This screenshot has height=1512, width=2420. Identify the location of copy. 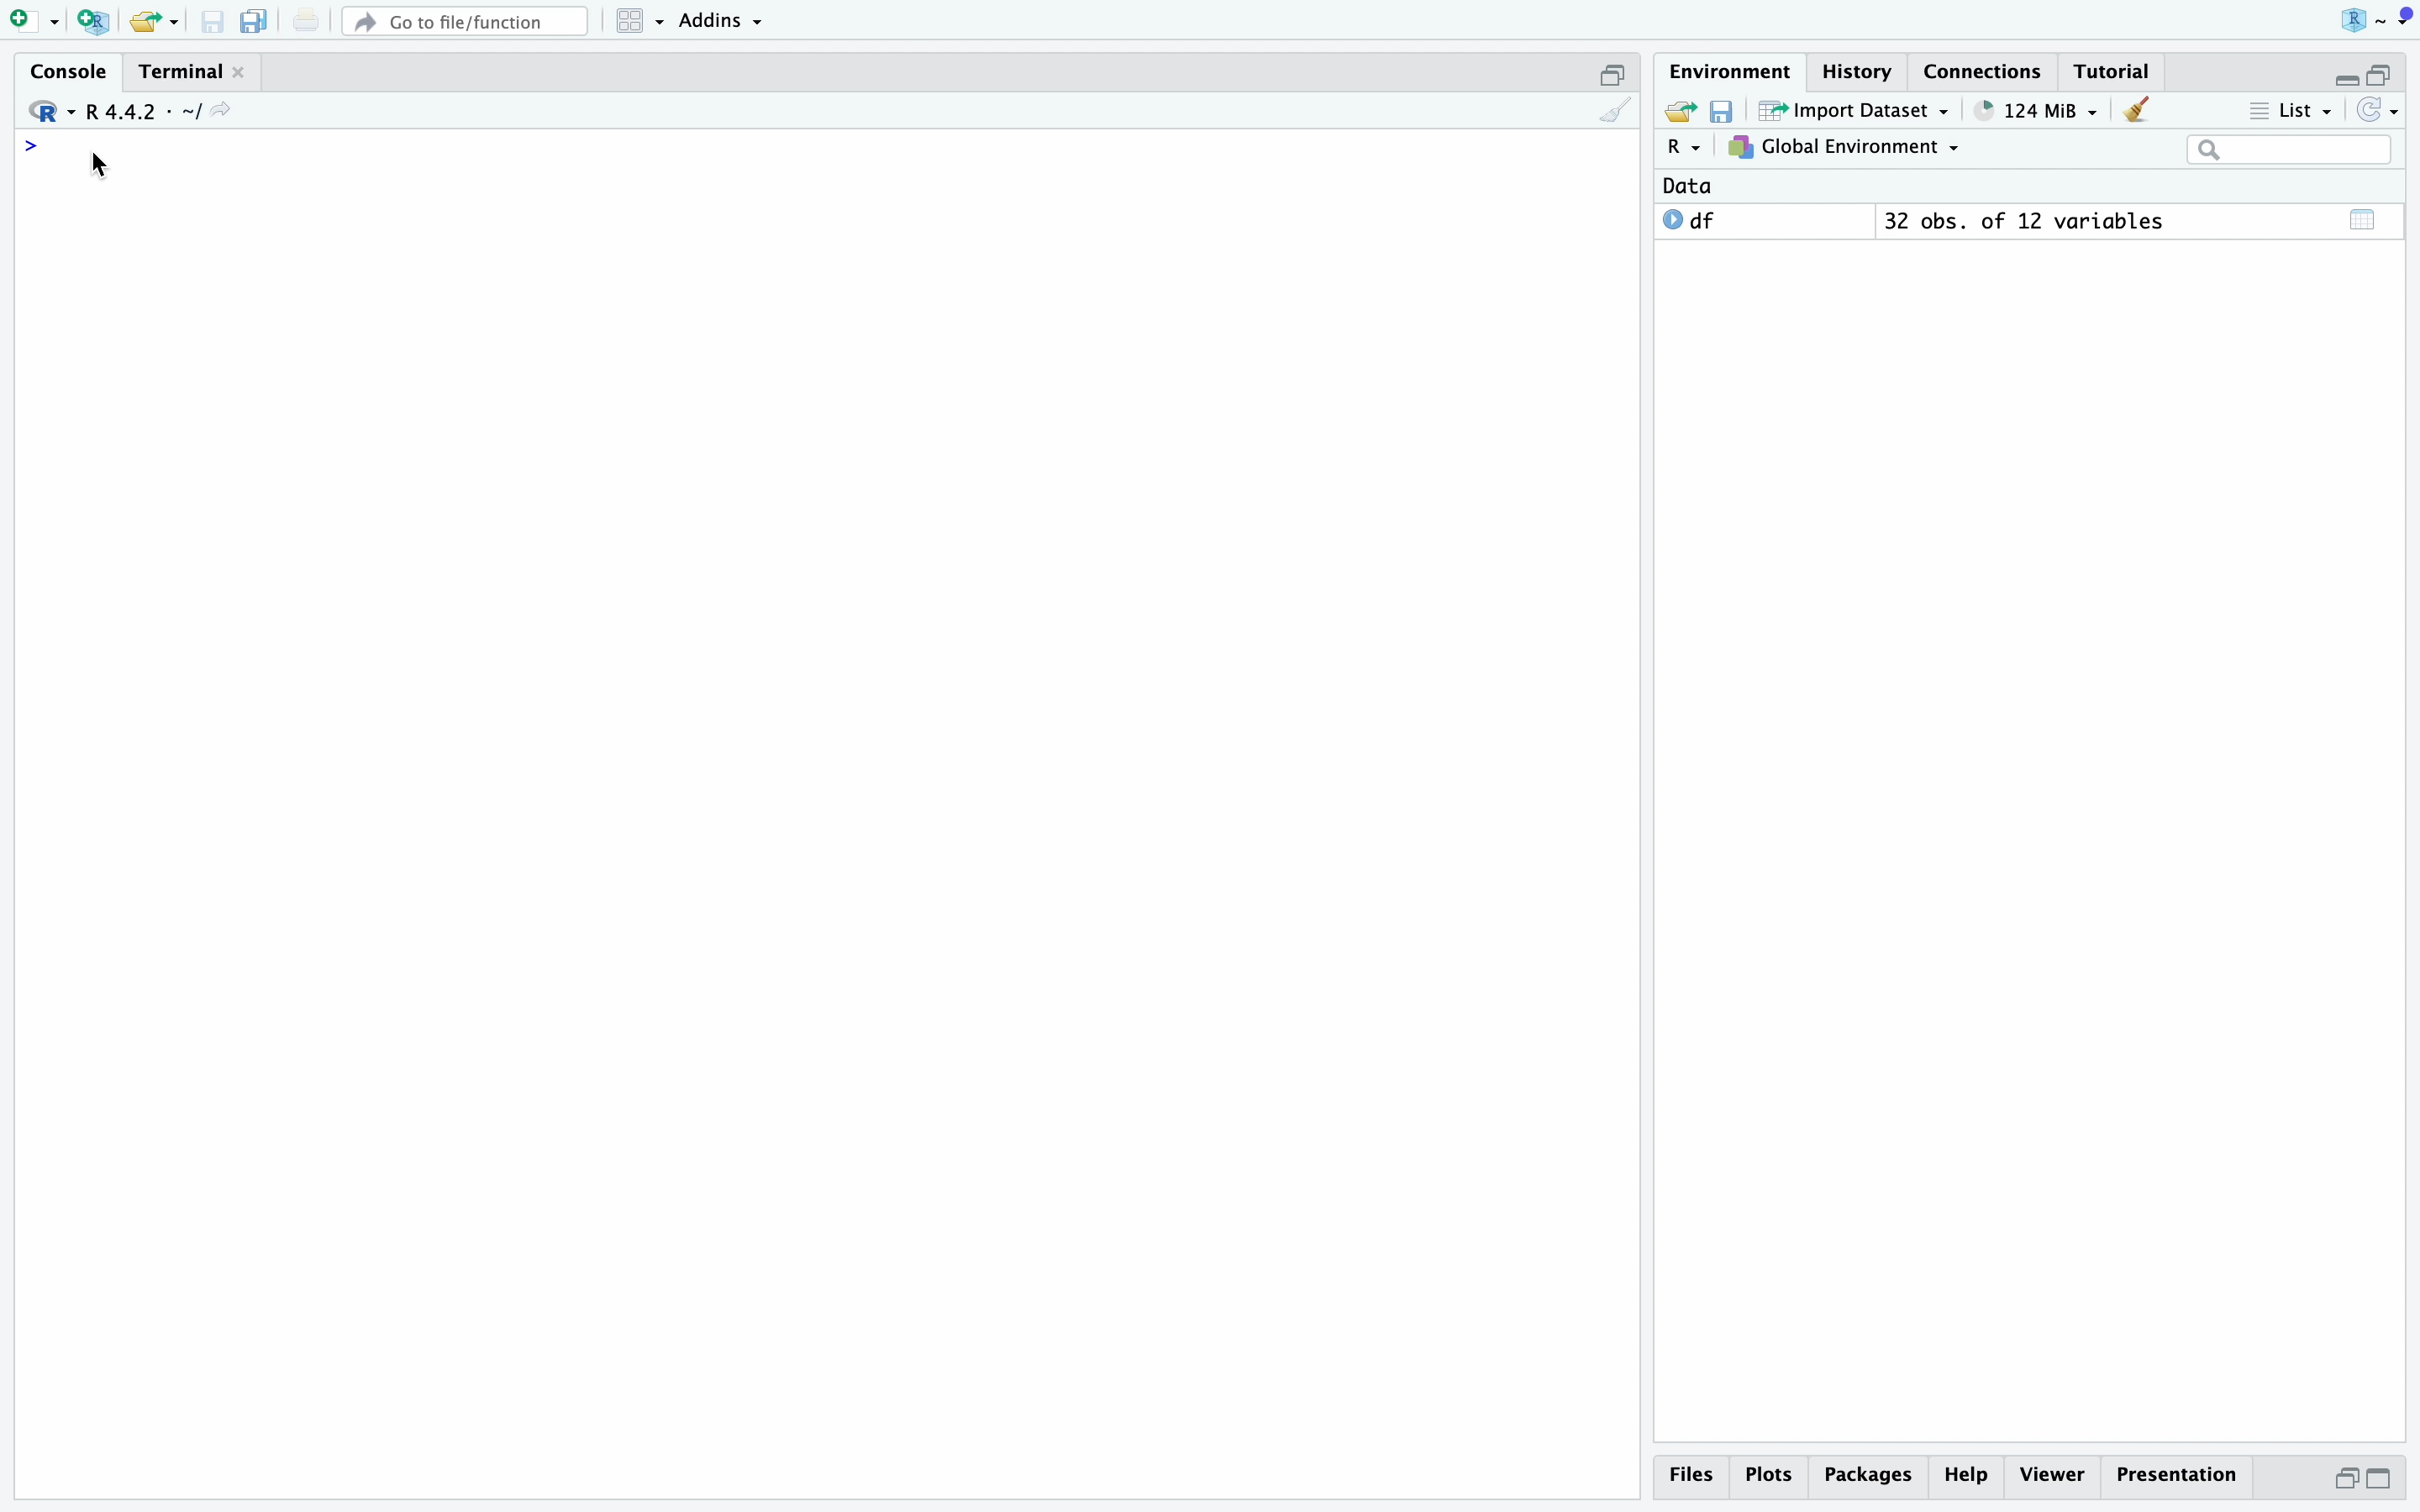
(255, 21).